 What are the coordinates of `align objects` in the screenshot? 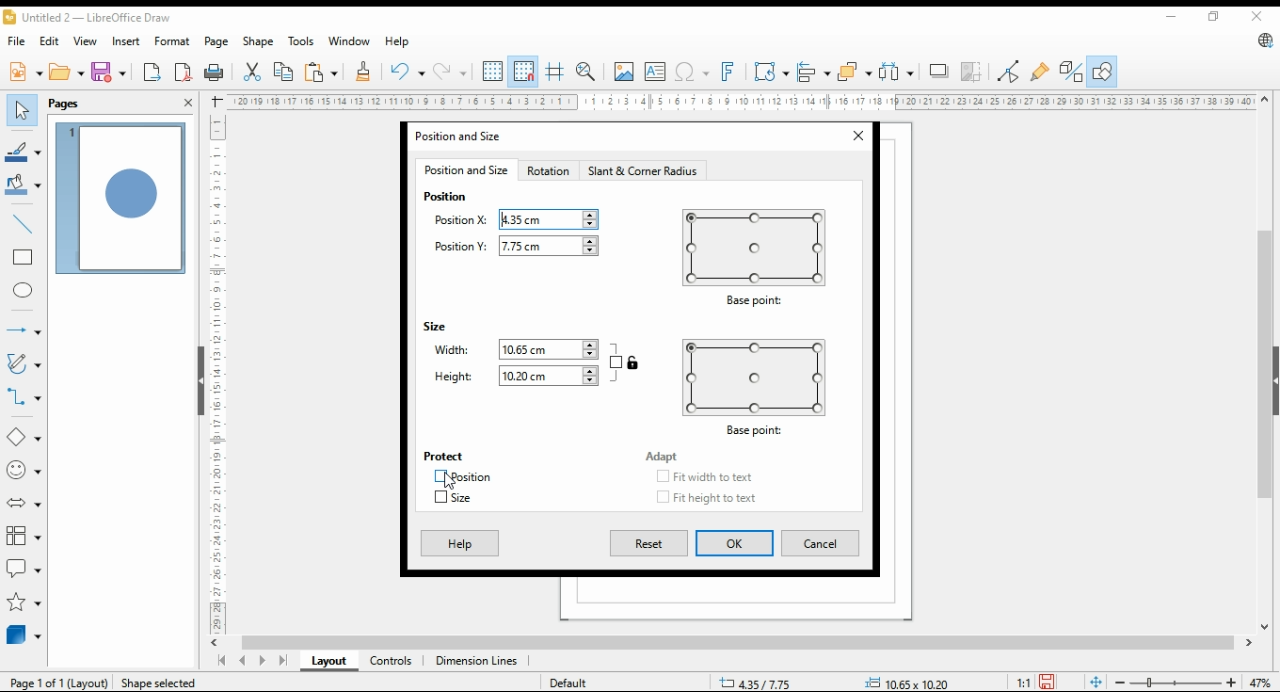 It's located at (813, 73).